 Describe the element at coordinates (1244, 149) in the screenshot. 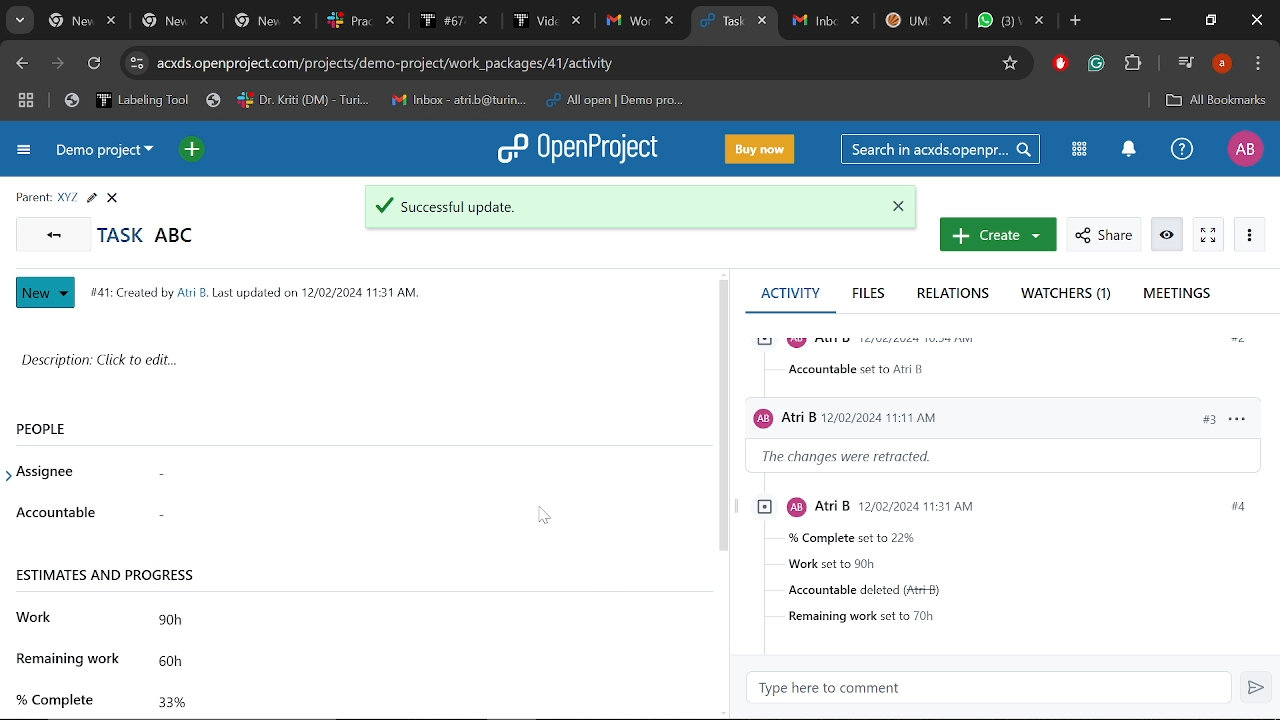

I see `Profile` at that location.